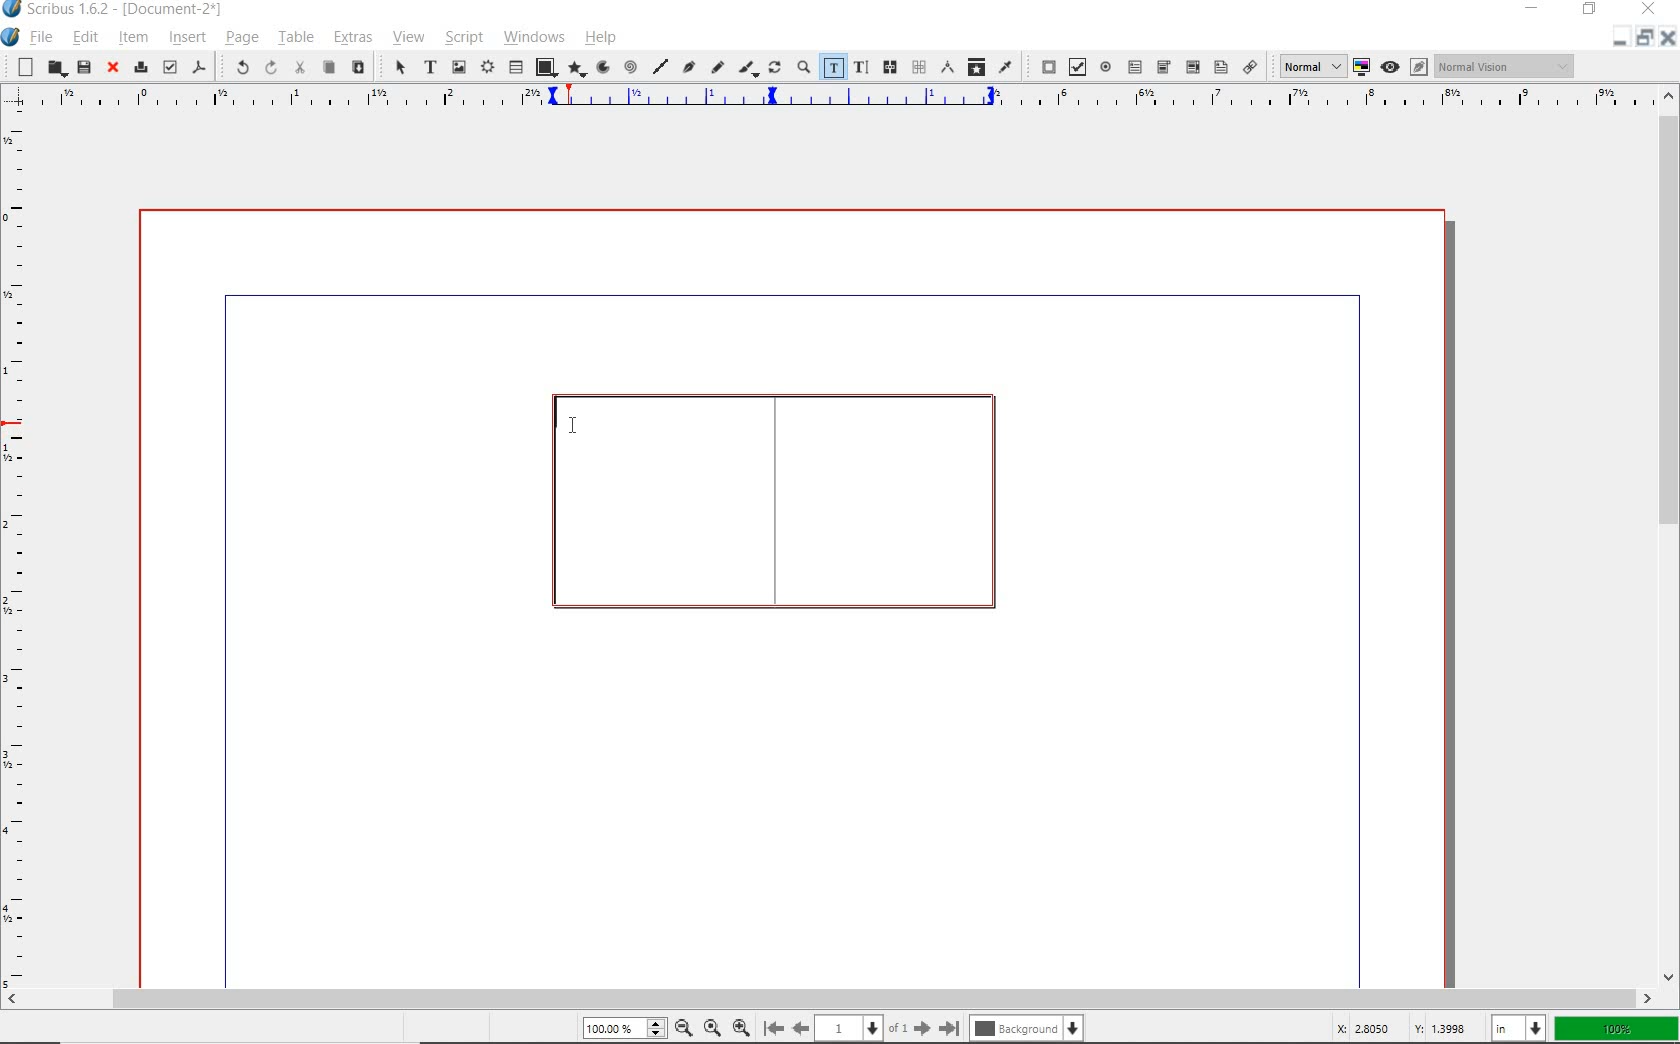 This screenshot has height=1044, width=1680. Describe the element at coordinates (918, 68) in the screenshot. I see `unlink text frames` at that location.